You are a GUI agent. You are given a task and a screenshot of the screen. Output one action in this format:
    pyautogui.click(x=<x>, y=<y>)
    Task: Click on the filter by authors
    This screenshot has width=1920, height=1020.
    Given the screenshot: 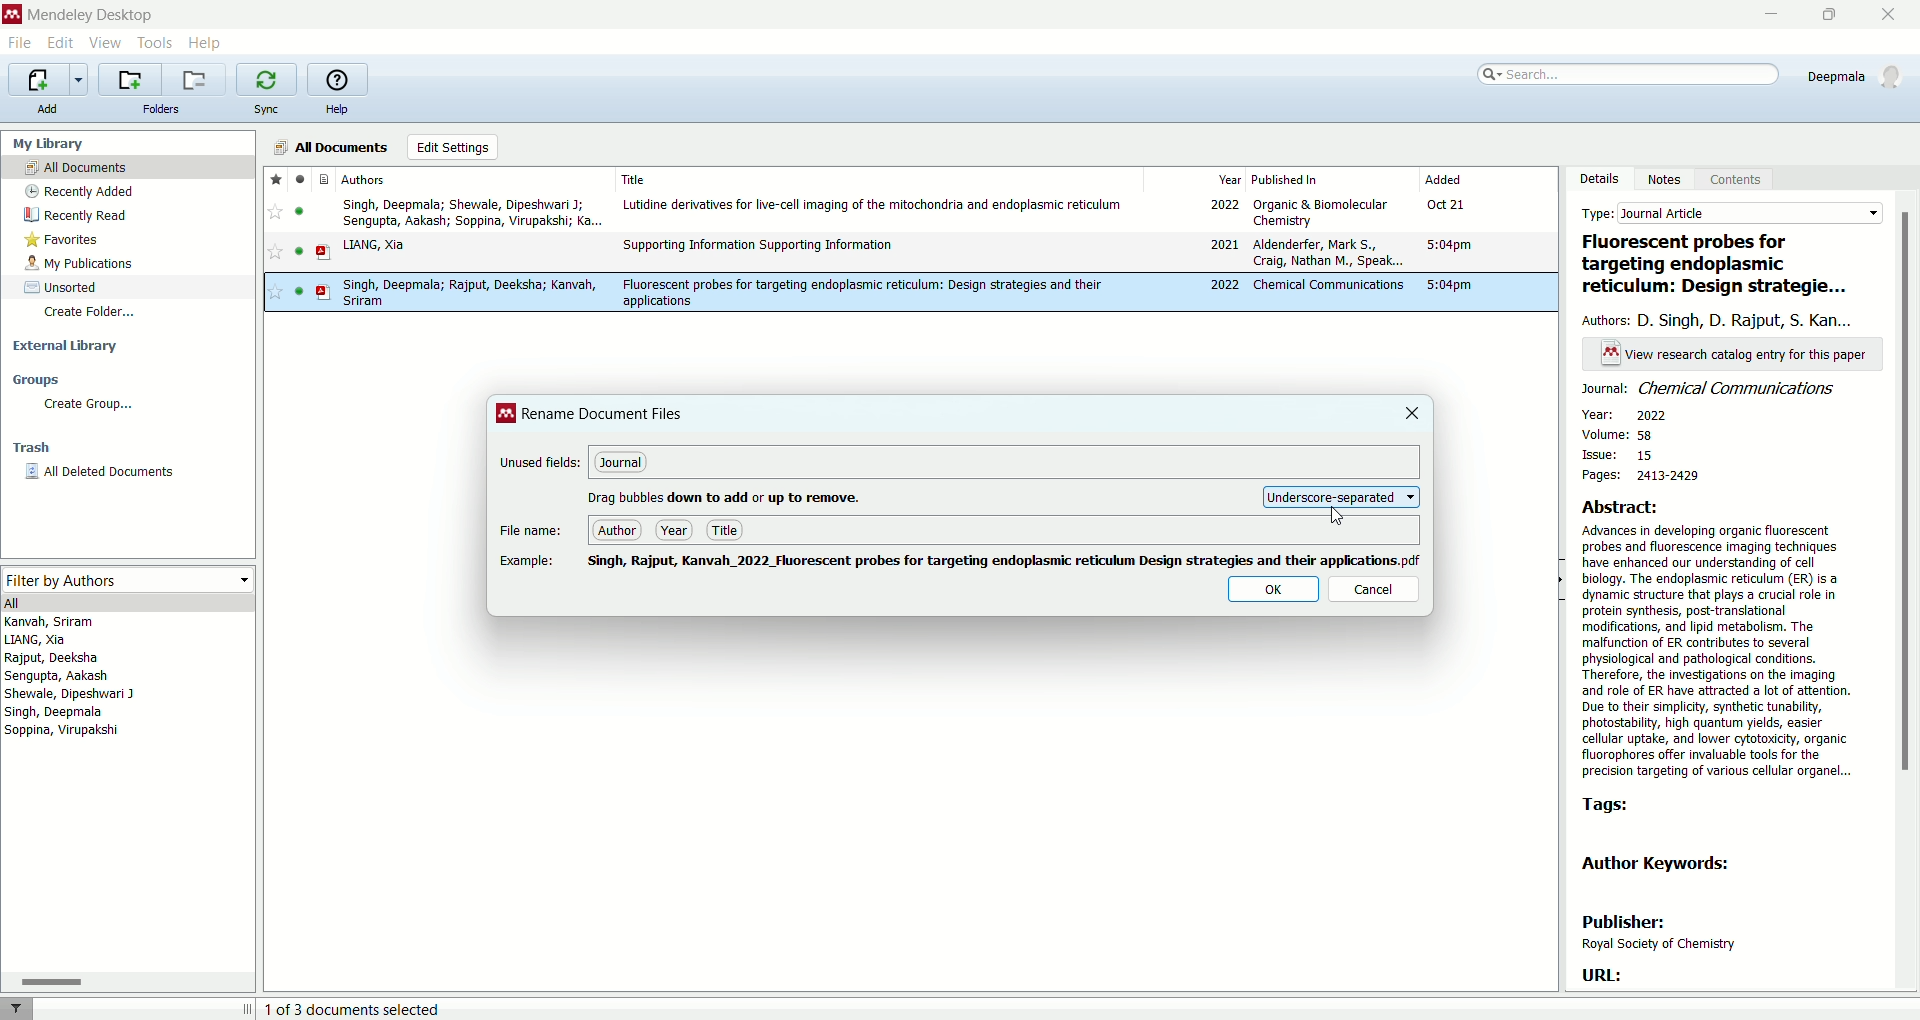 What is the action you would take?
    pyautogui.click(x=124, y=577)
    